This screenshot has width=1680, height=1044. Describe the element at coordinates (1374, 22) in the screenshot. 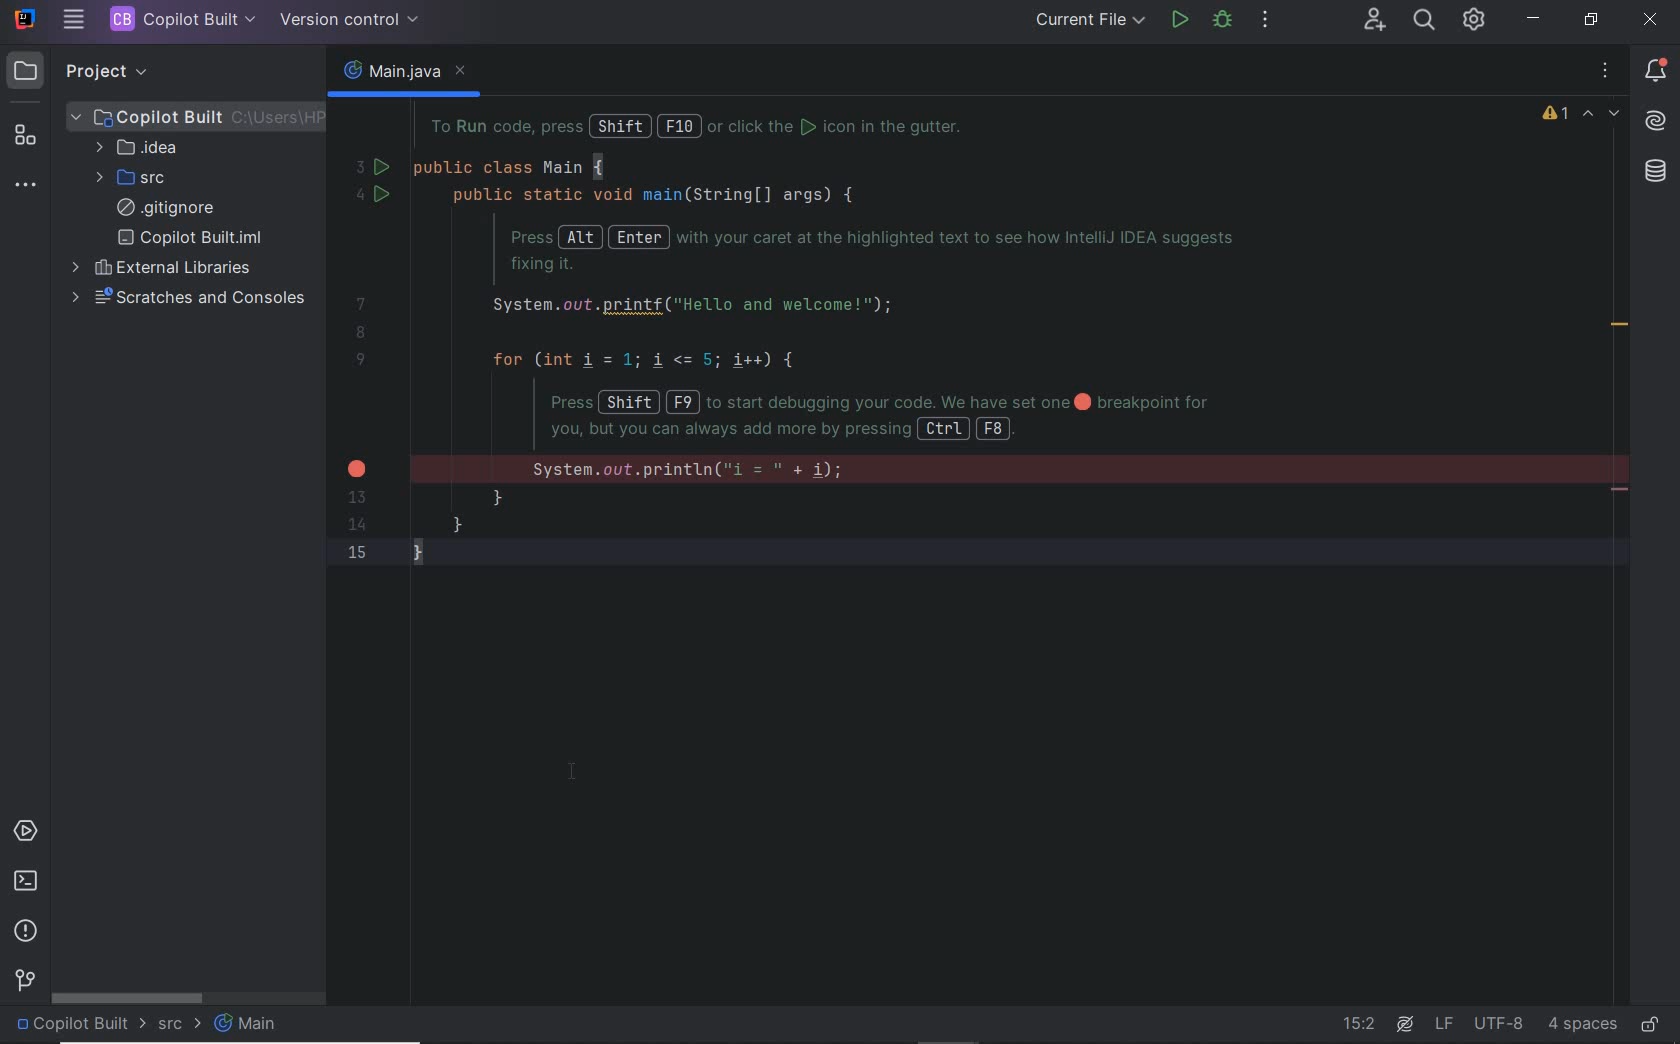

I see `CODE WITH ME` at that location.